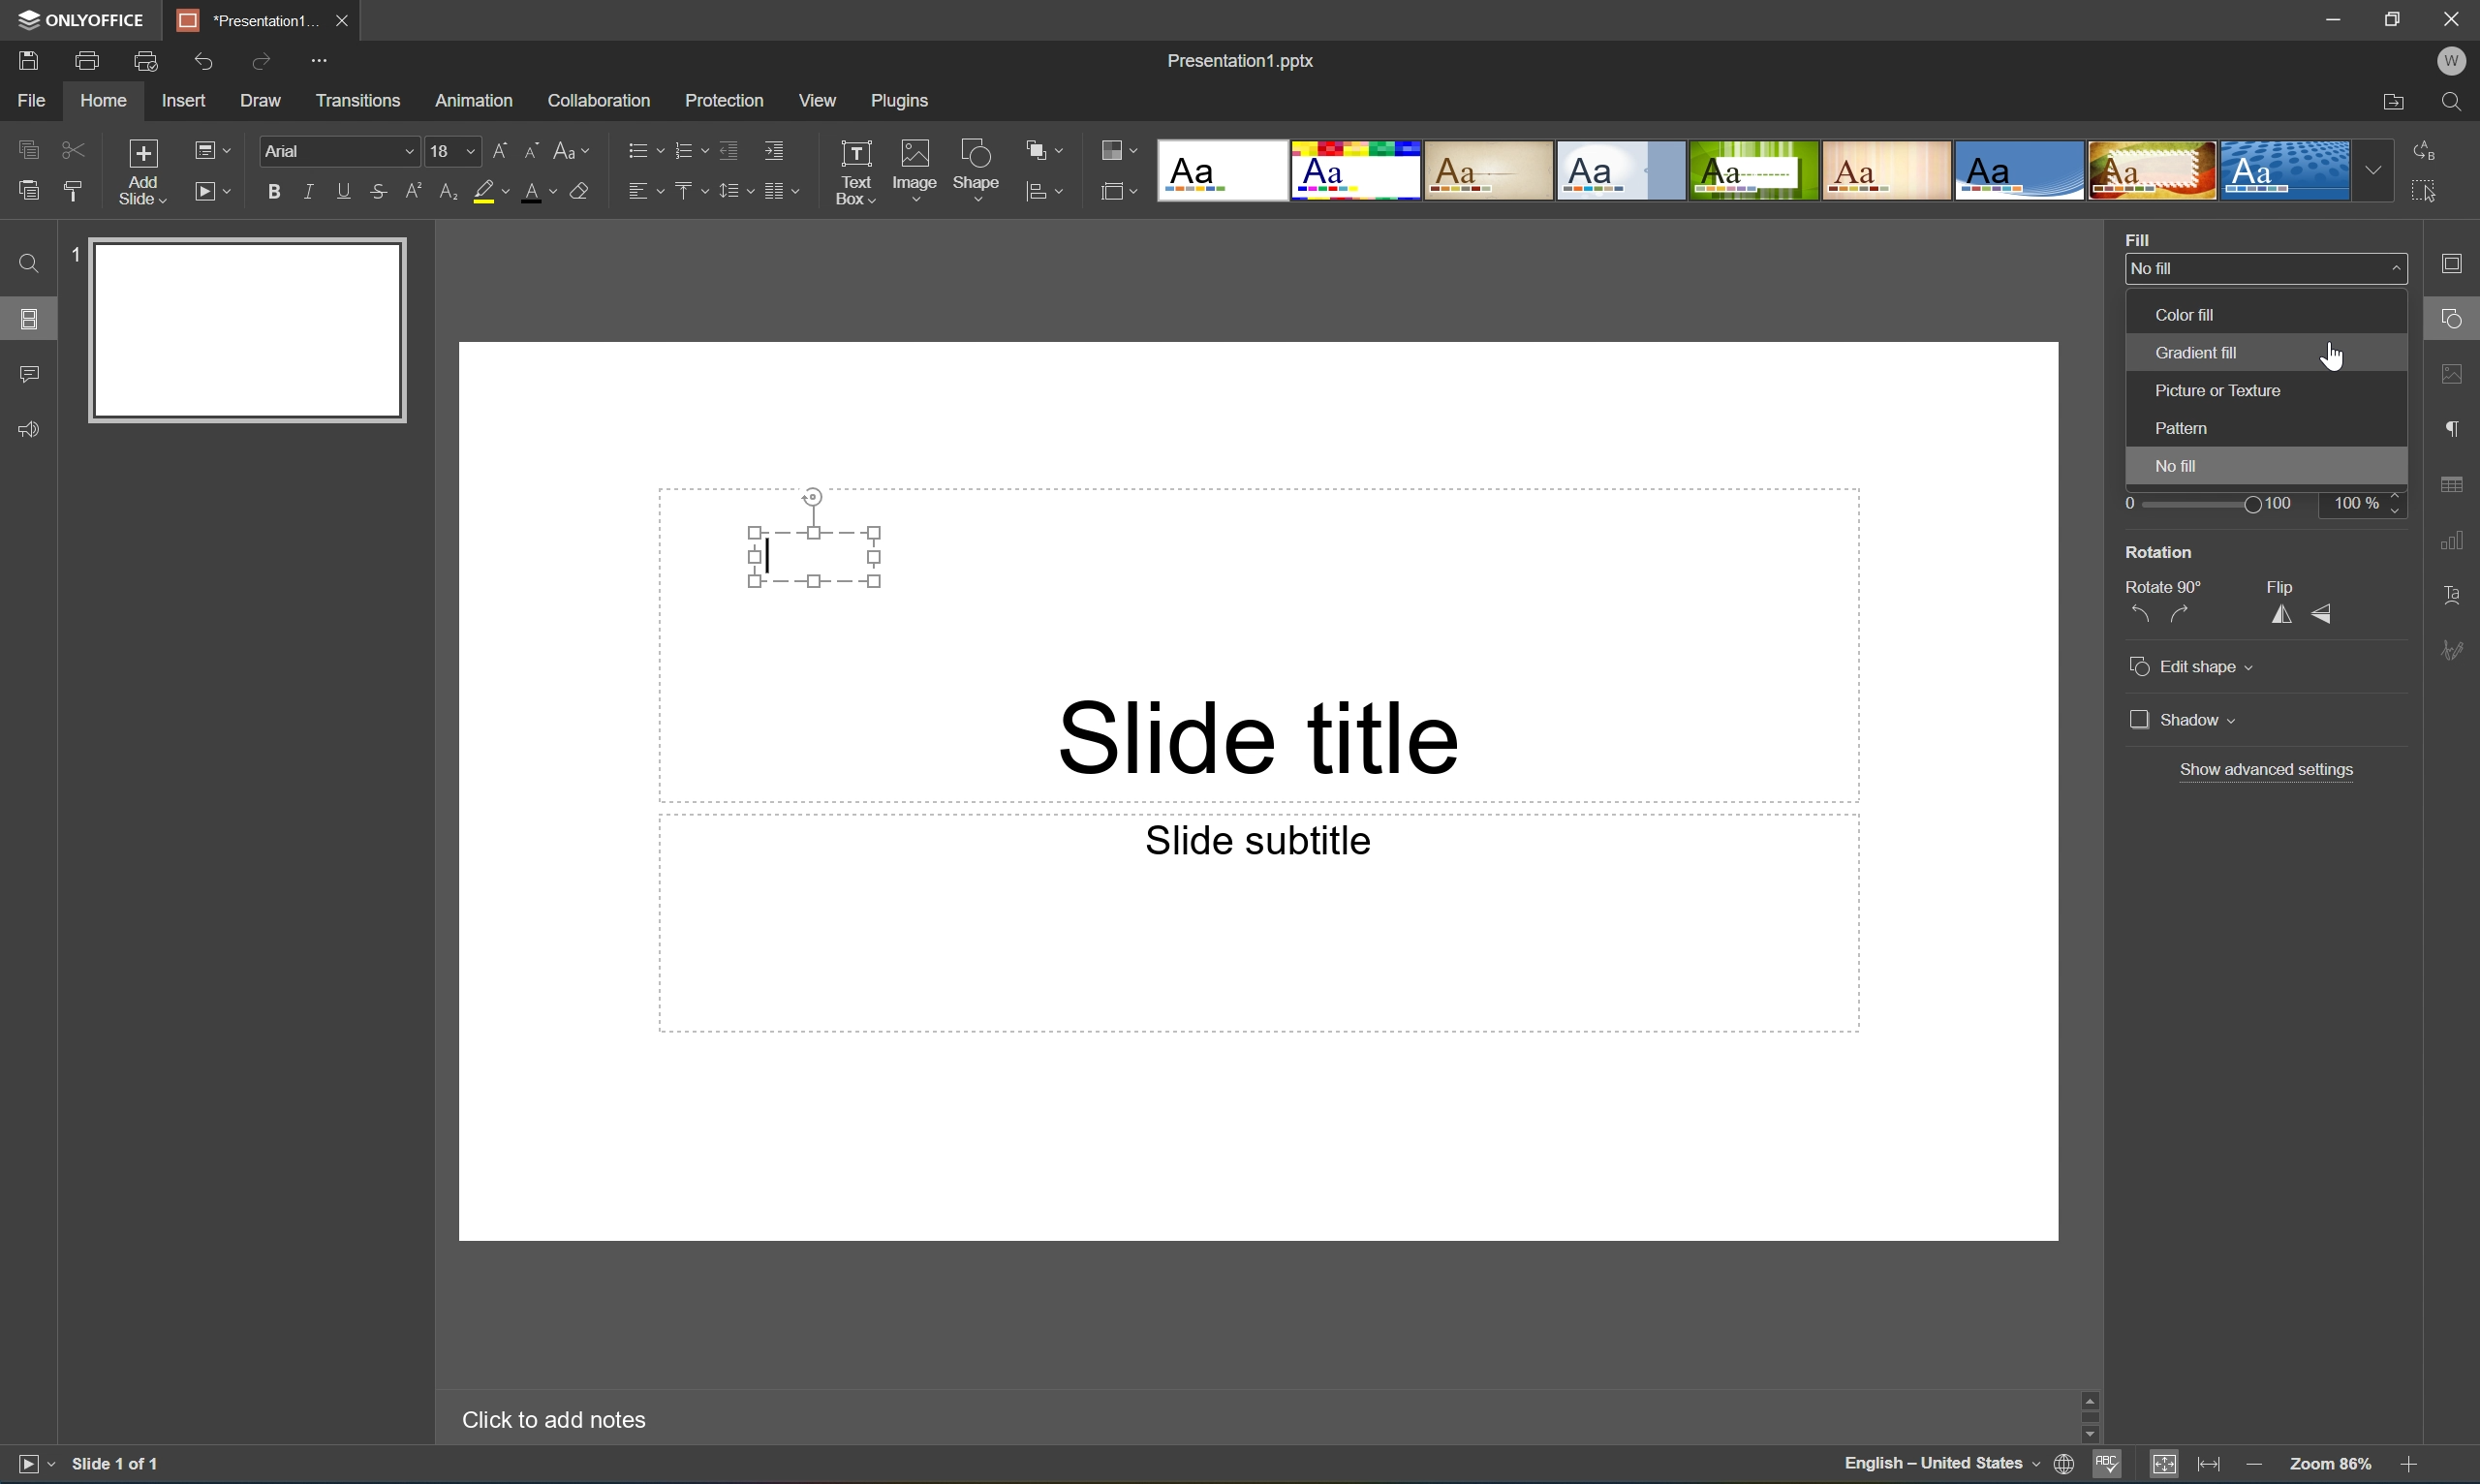 Image resolution: width=2480 pixels, height=1484 pixels. I want to click on Zoom 103%, so click(2333, 1467).